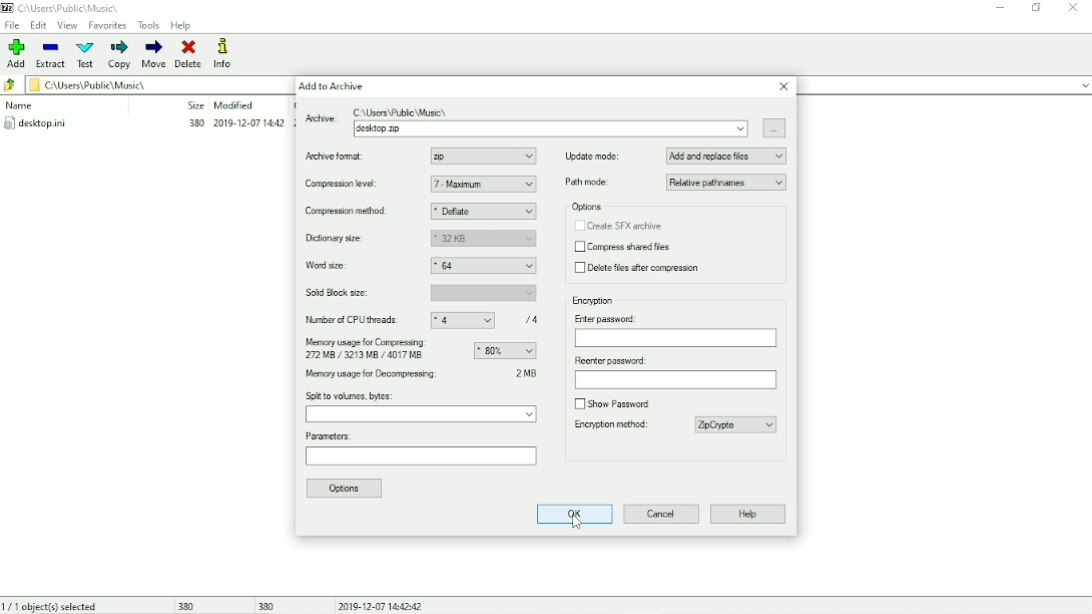  What do you see at coordinates (358, 212) in the screenshot?
I see `Compression method` at bounding box center [358, 212].